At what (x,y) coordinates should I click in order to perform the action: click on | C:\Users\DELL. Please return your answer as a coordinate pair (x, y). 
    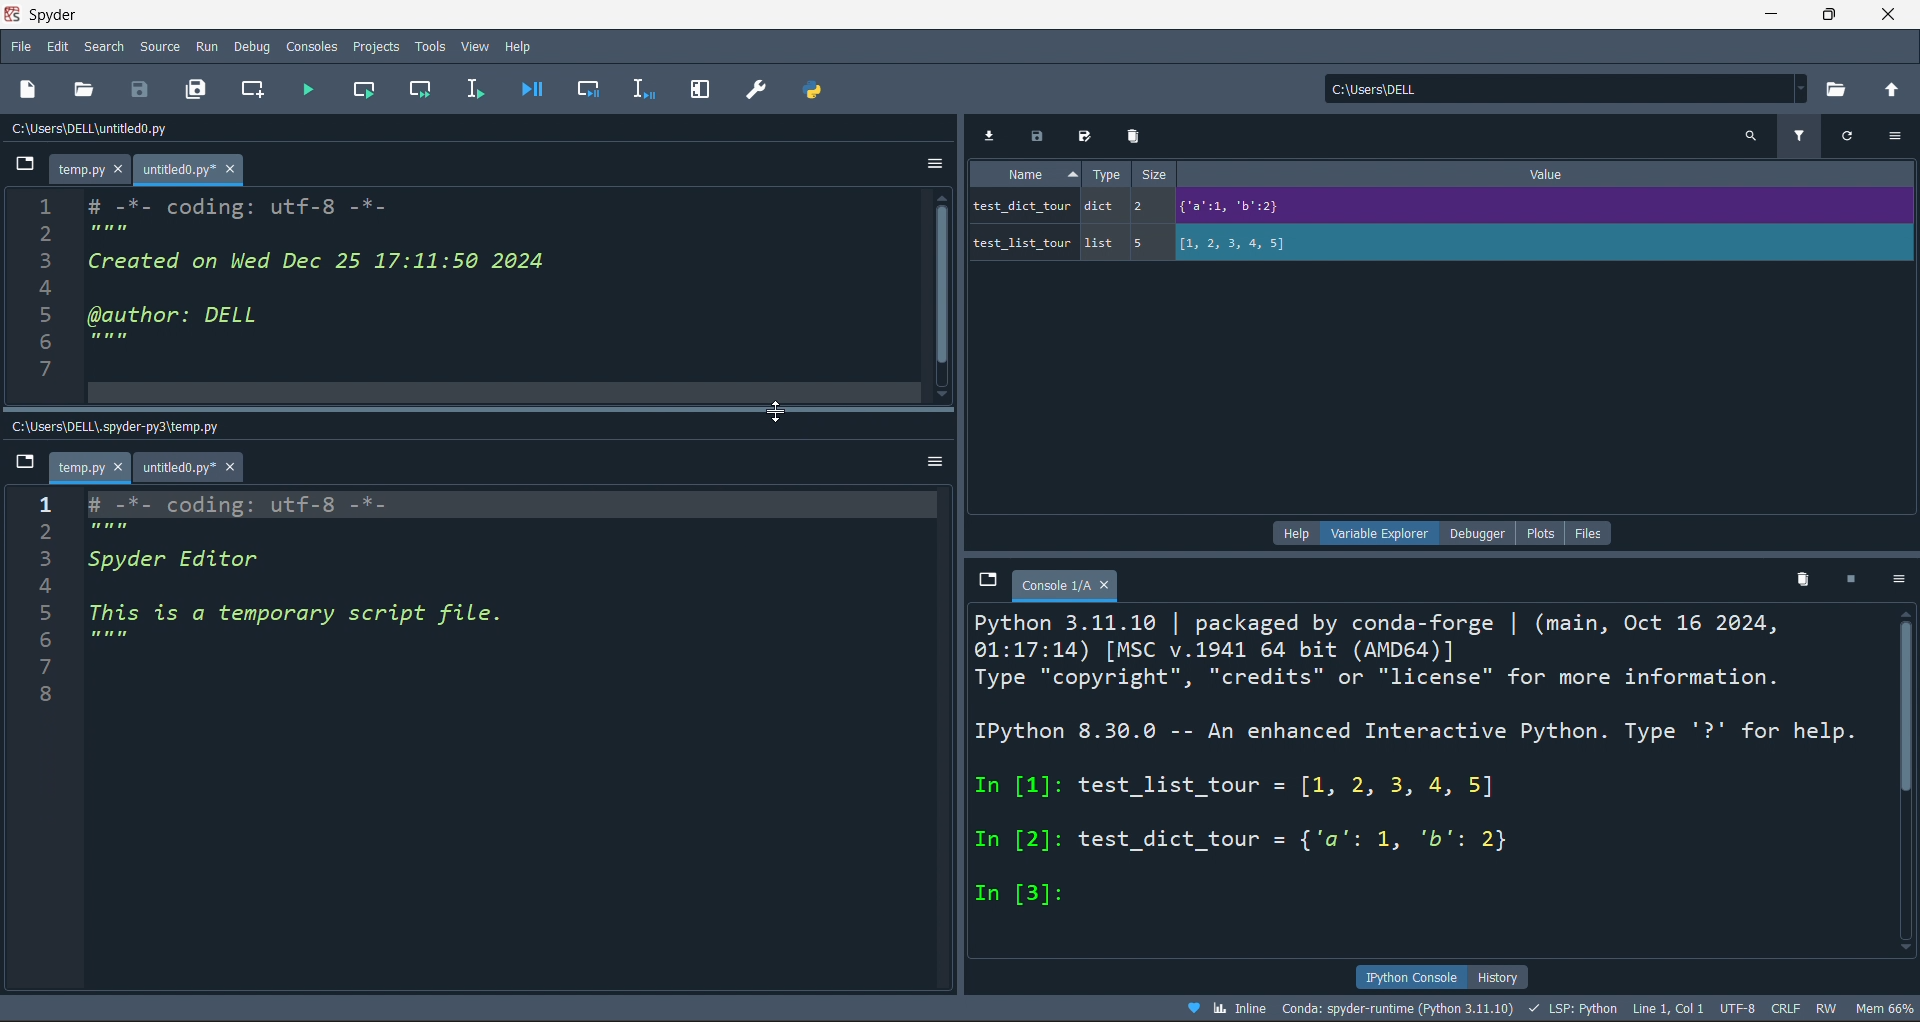
    Looking at the image, I should click on (1378, 88).